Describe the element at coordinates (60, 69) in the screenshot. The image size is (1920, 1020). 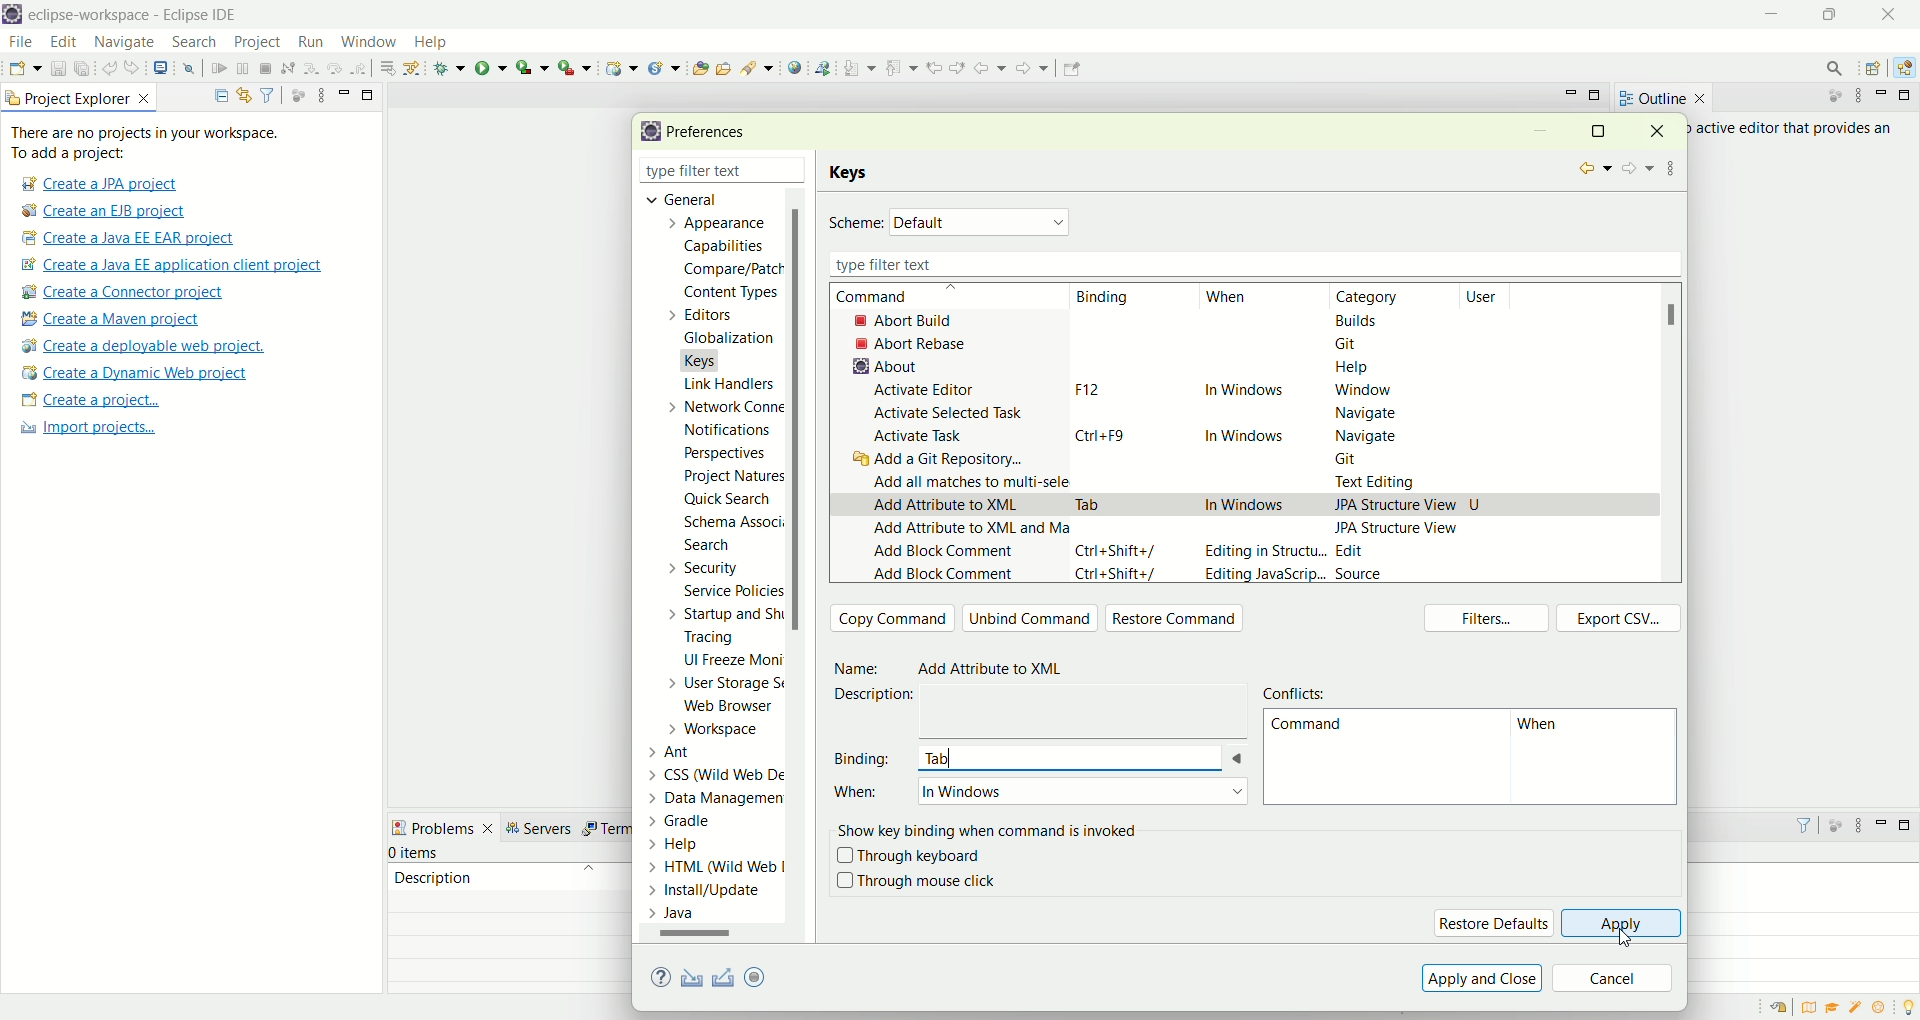
I see `save` at that location.